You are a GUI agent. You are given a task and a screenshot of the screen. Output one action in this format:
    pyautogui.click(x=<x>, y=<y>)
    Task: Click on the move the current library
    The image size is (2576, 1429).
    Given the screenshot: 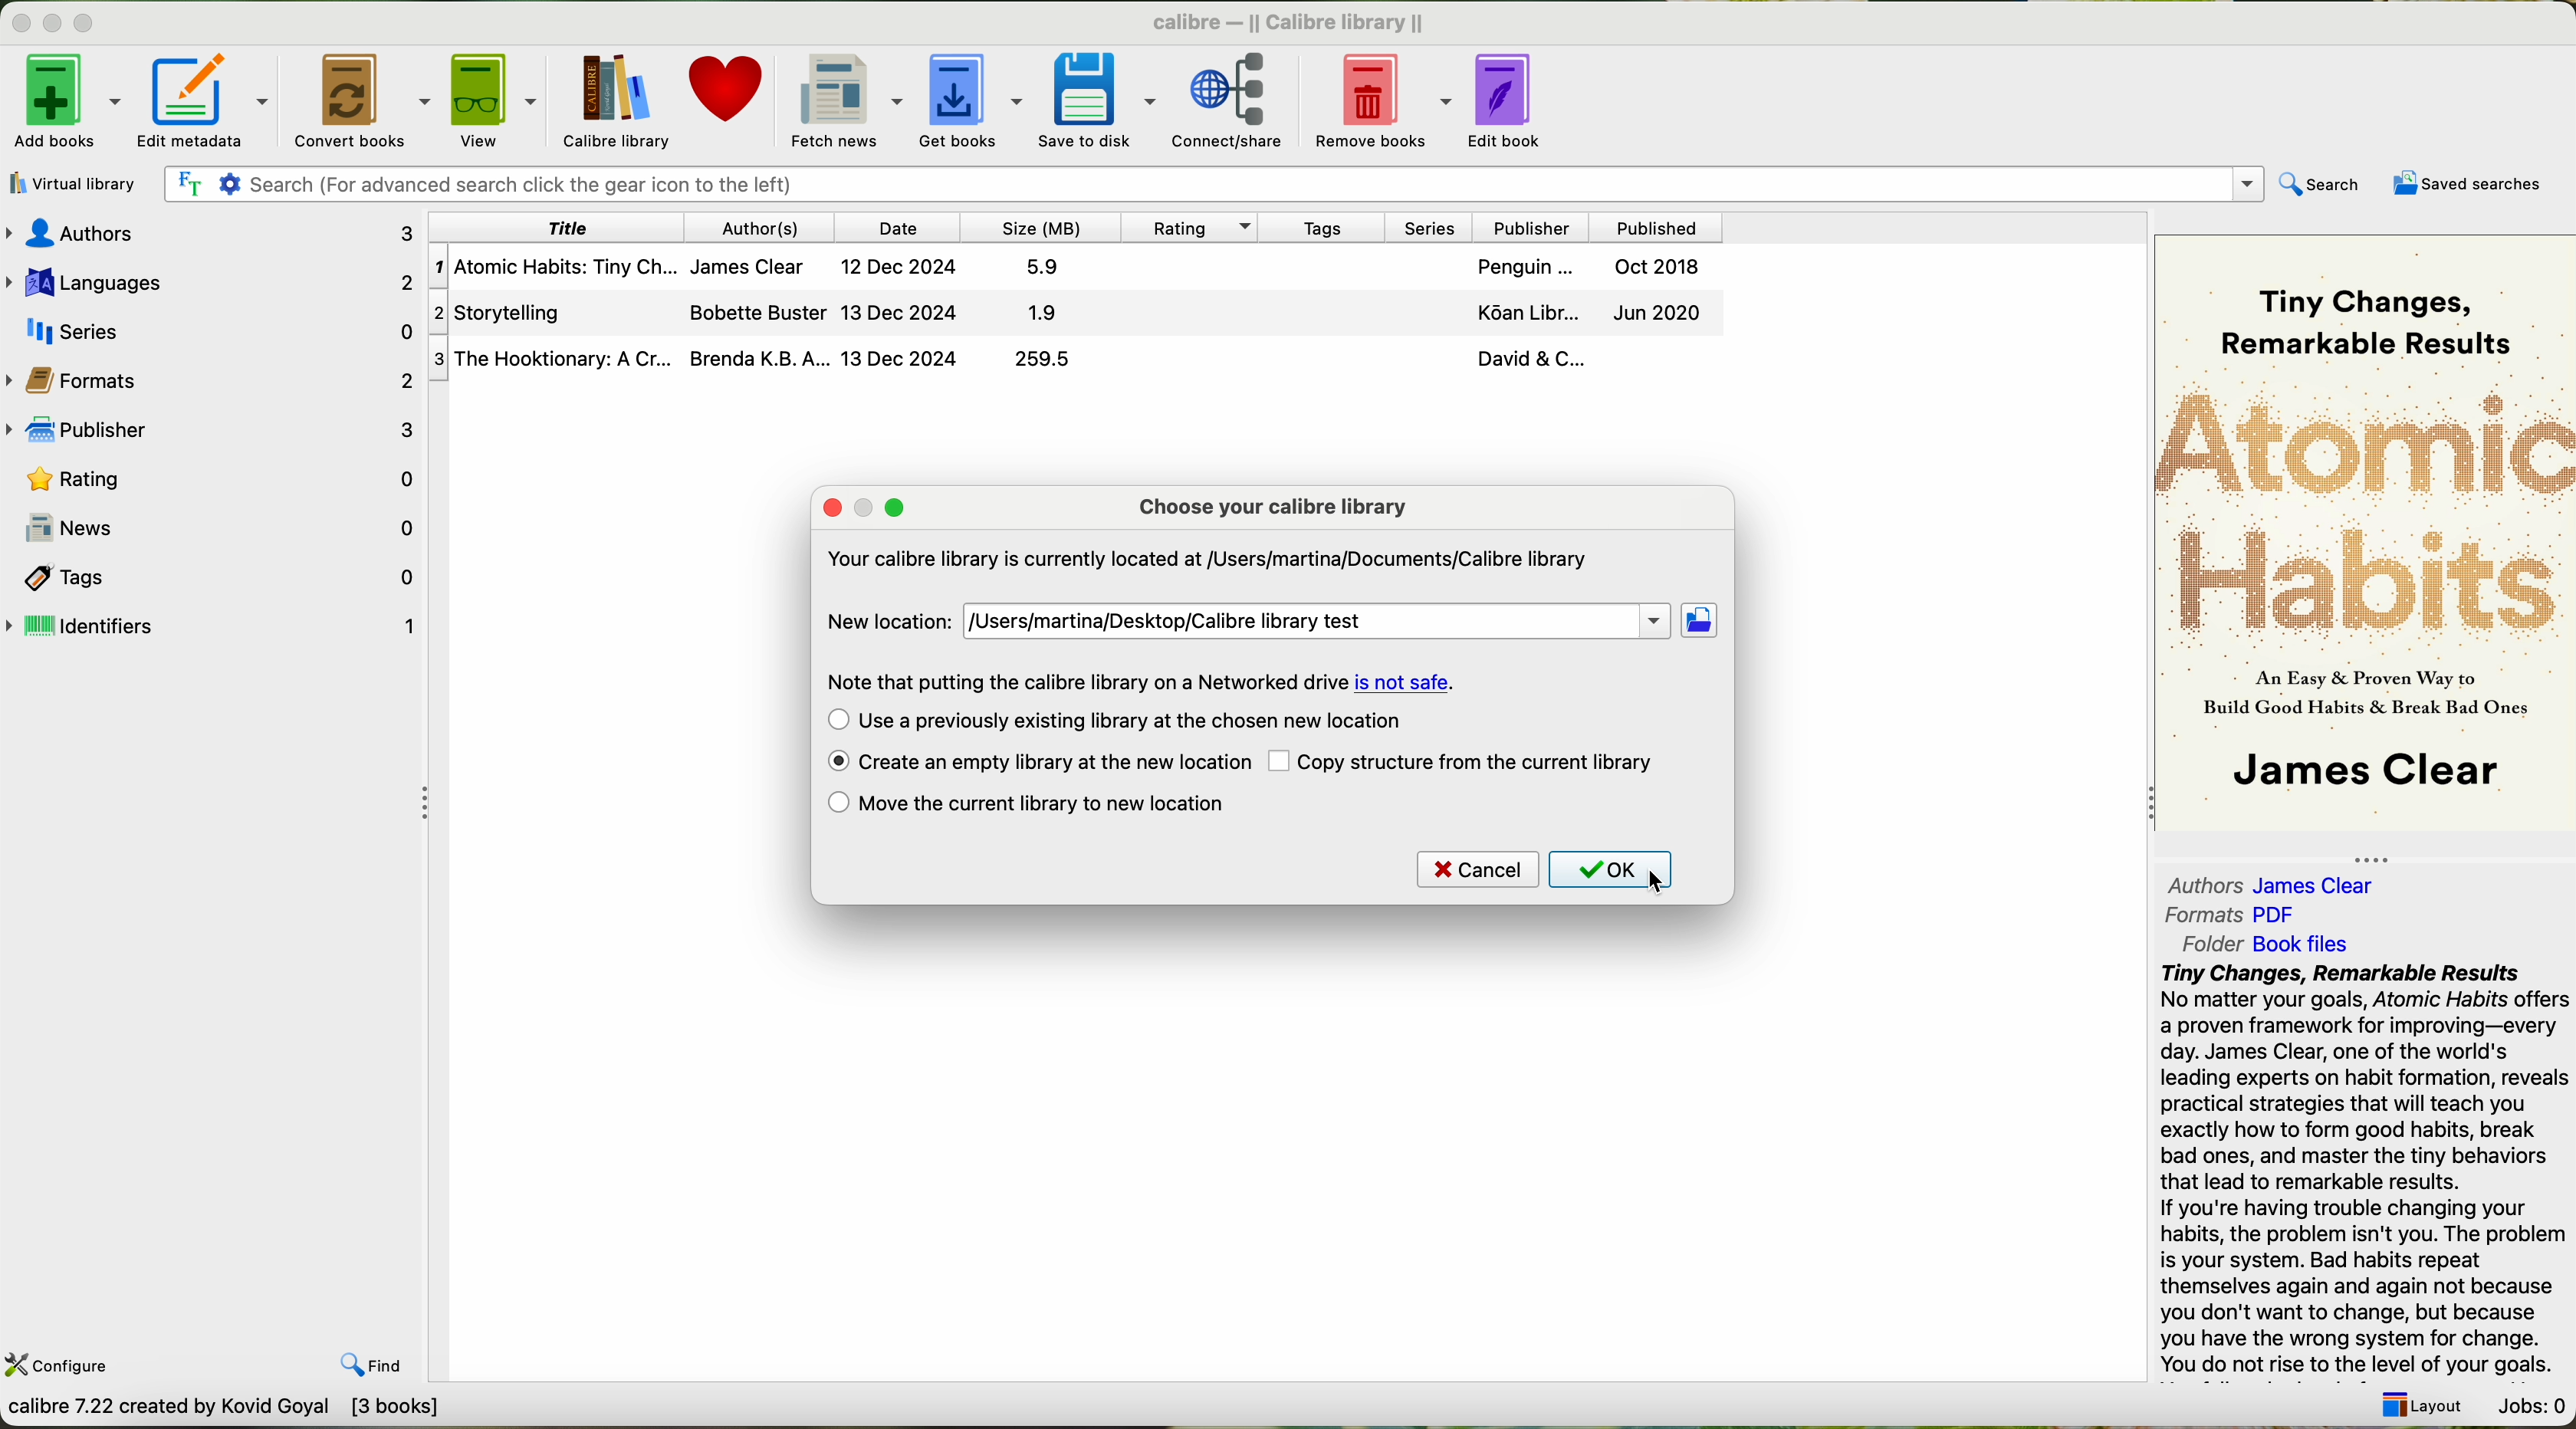 What is the action you would take?
    pyautogui.click(x=1027, y=804)
    